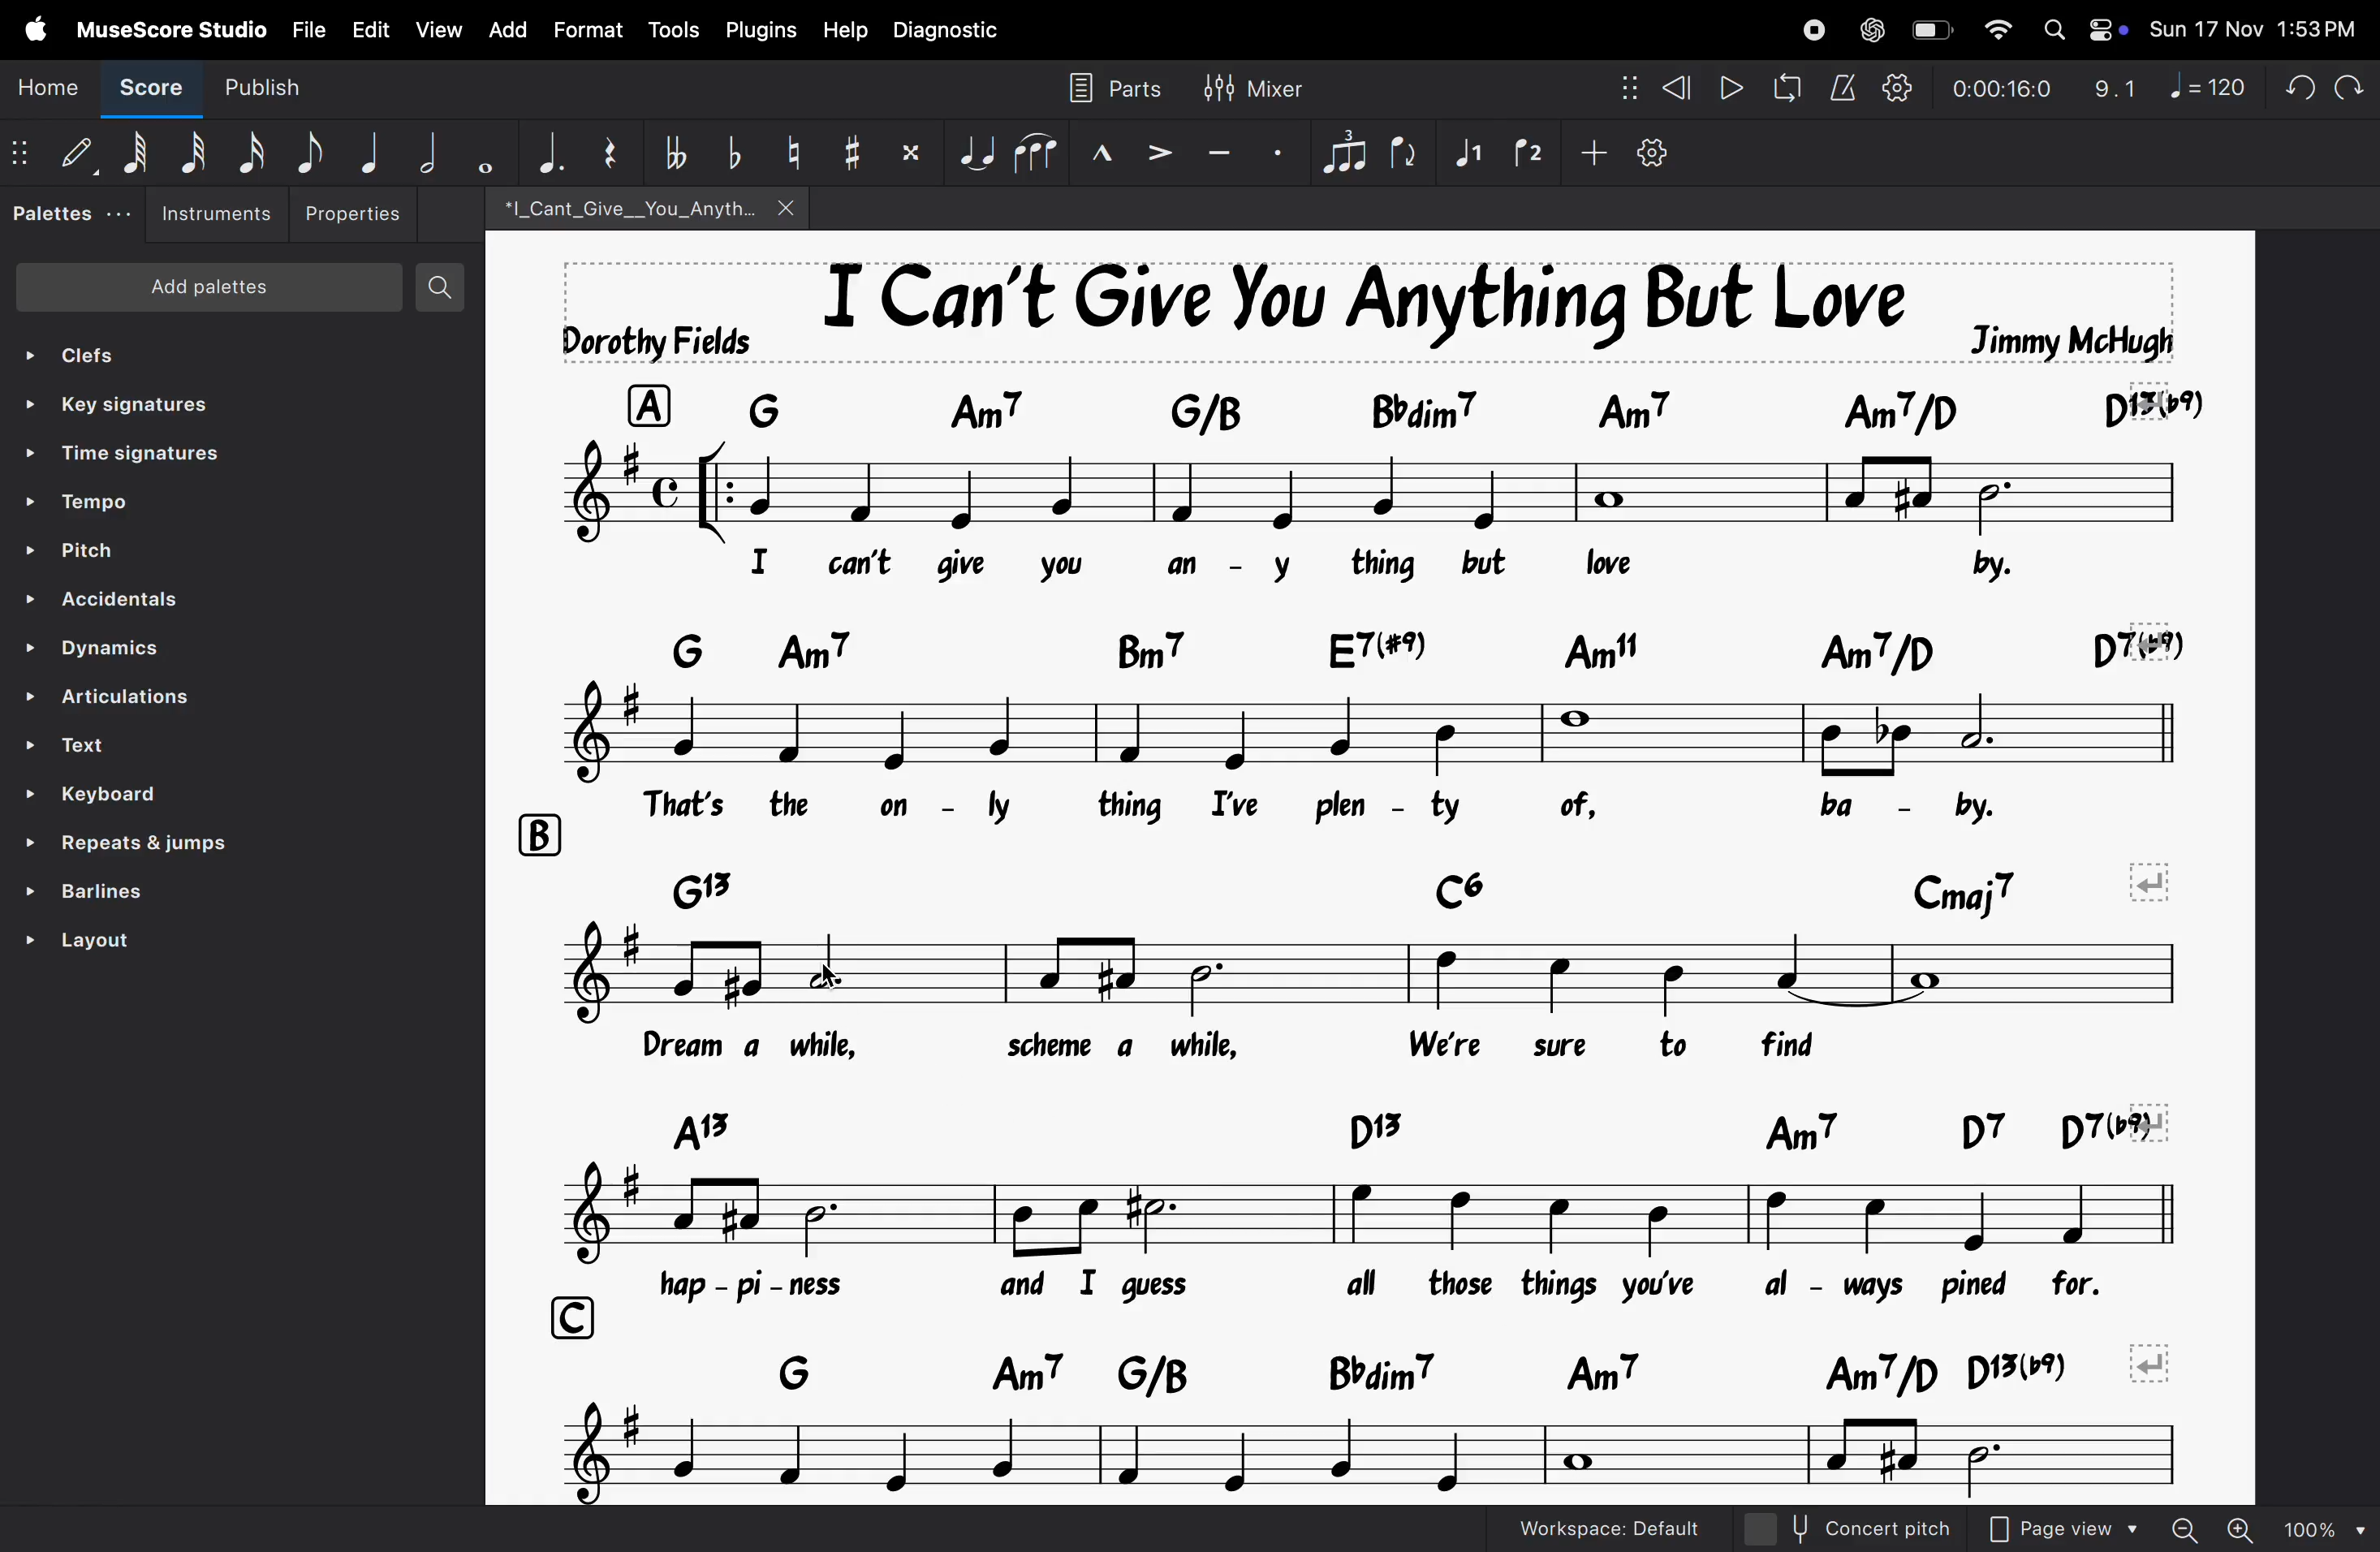 This screenshot has width=2380, height=1552. What do you see at coordinates (1470, 151) in the screenshot?
I see `voice 2` at bounding box center [1470, 151].